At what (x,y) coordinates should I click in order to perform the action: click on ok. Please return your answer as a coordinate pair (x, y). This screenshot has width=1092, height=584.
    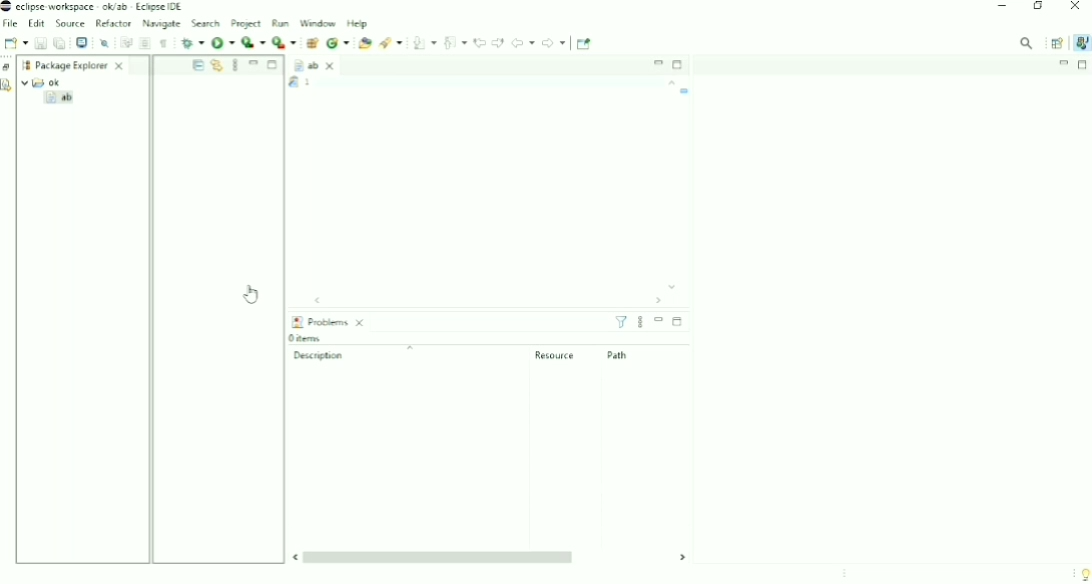
    Looking at the image, I should click on (42, 82).